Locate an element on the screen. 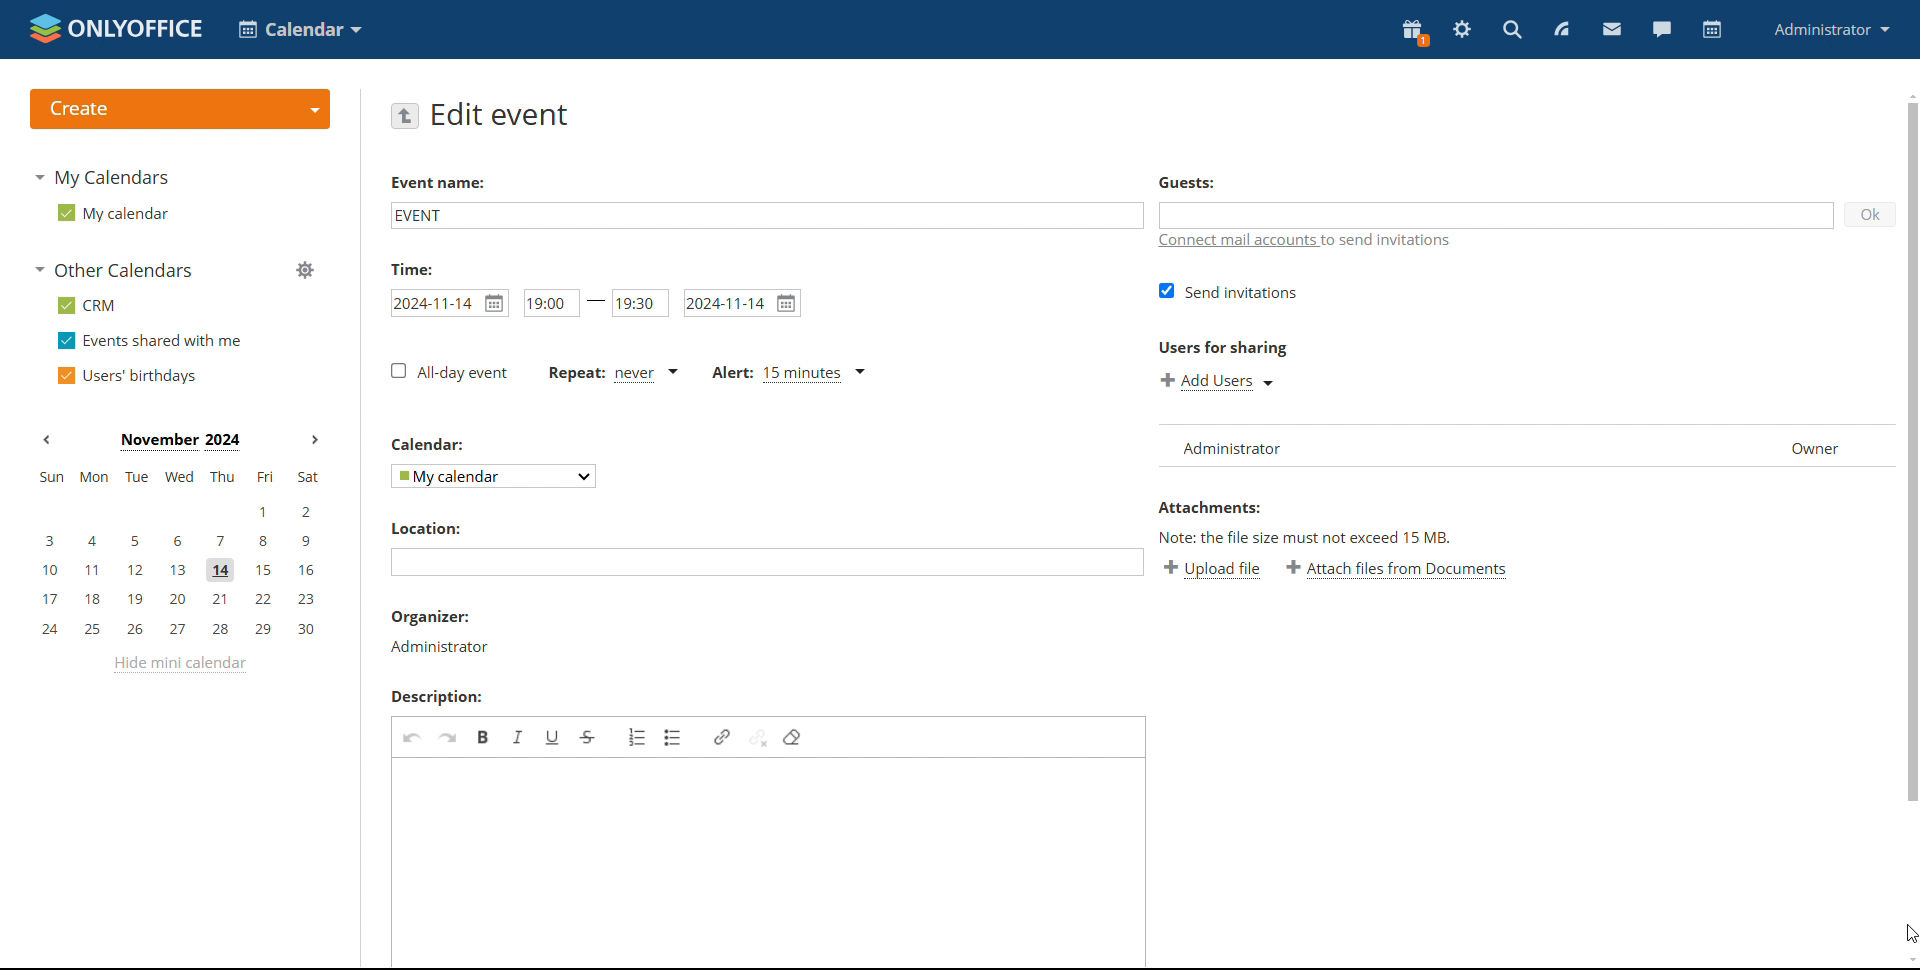  send invitations is located at coordinates (1228, 290).